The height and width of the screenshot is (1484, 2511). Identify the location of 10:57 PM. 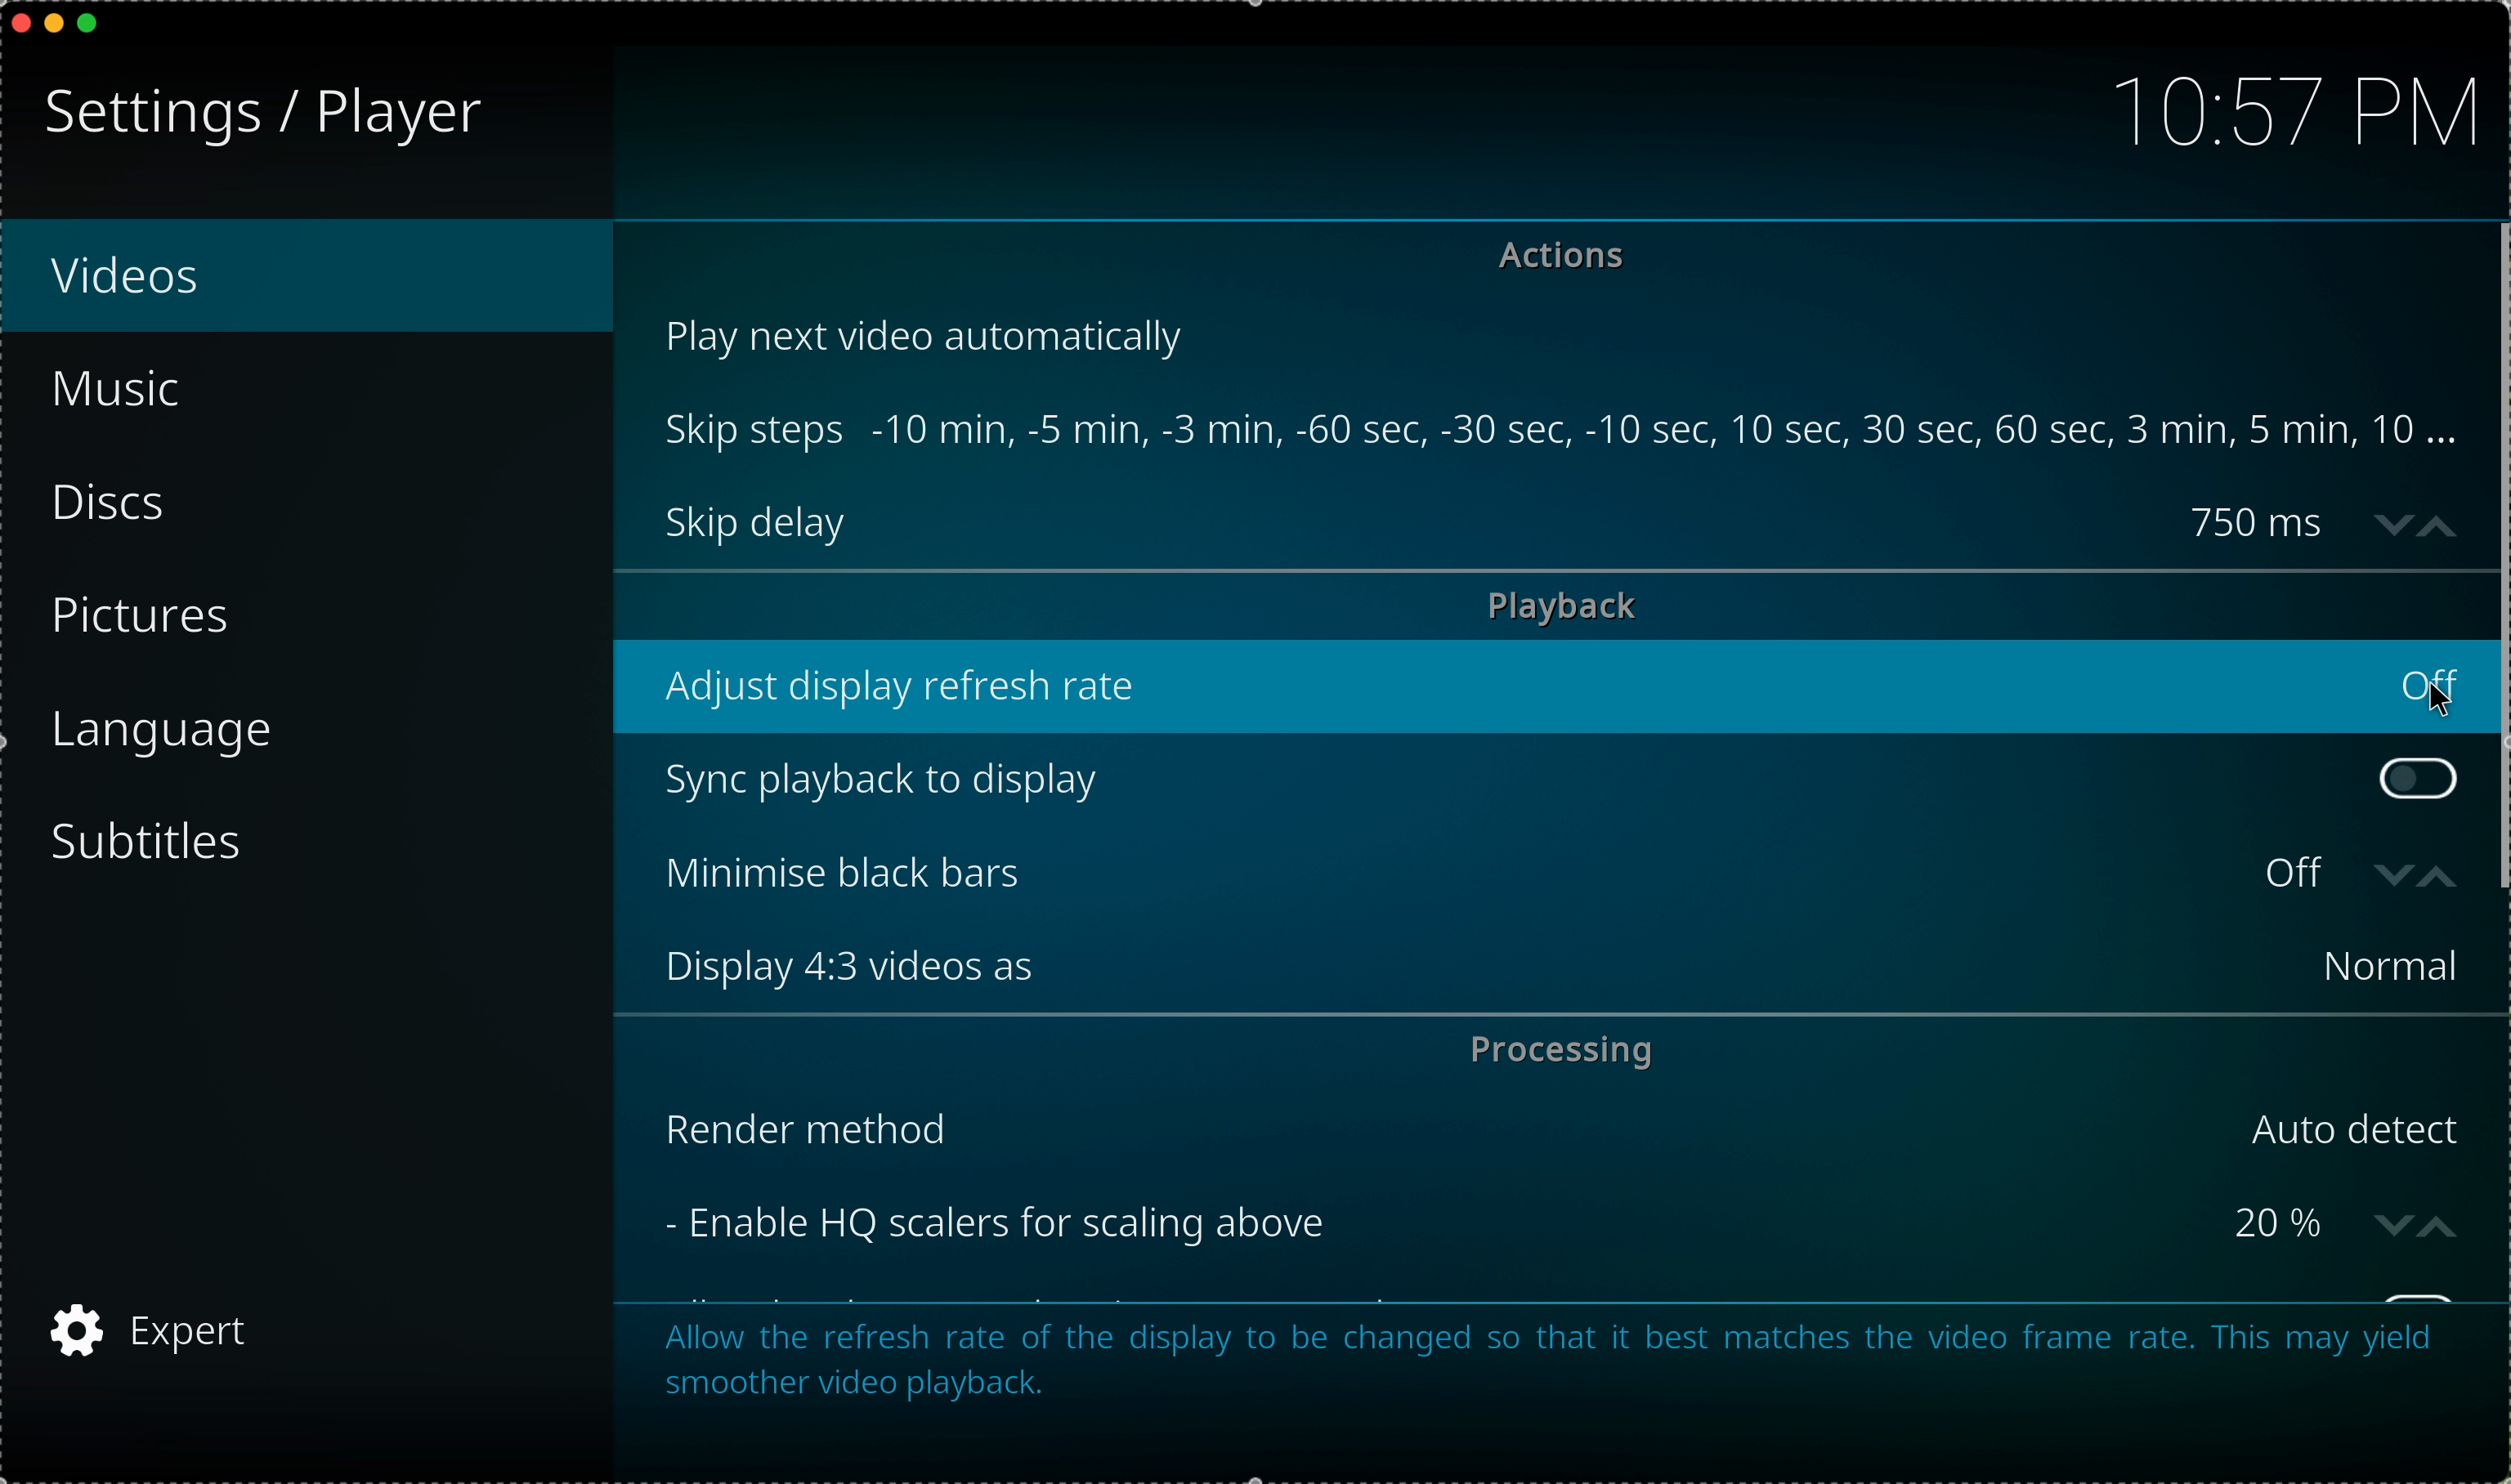
(2283, 107).